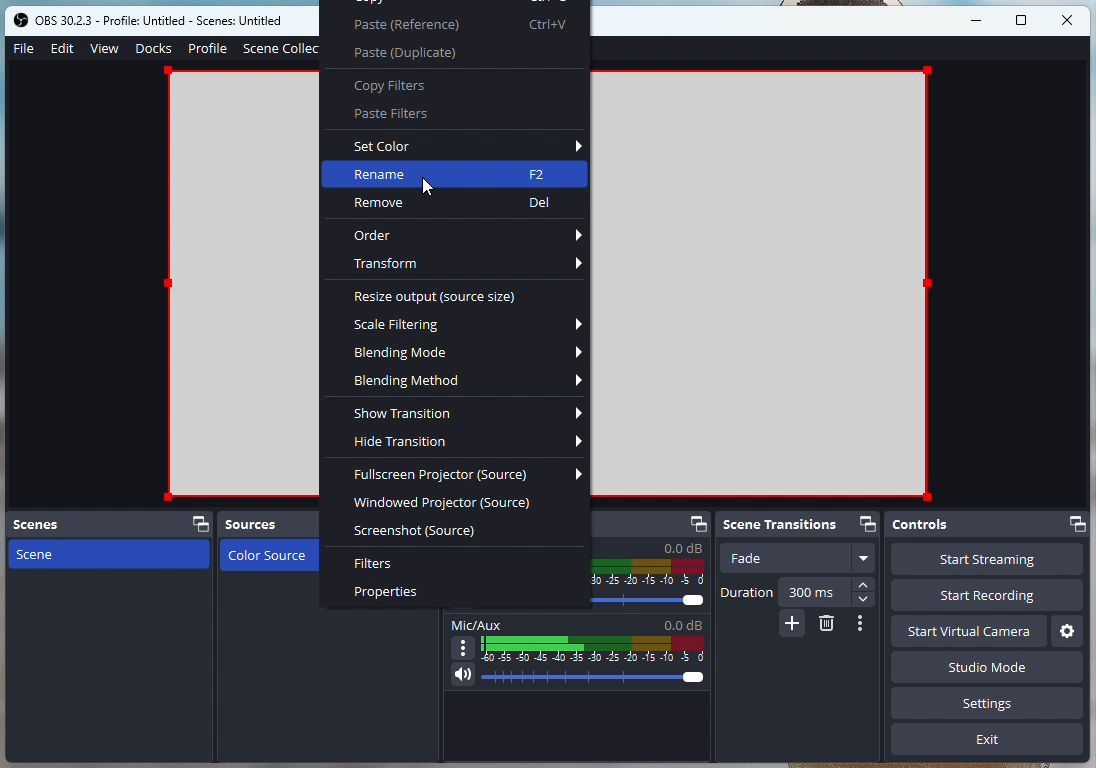  What do you see at coordinates (1068, 19) in the screenshot?
I see `close` at bounding box center [1068, 19].